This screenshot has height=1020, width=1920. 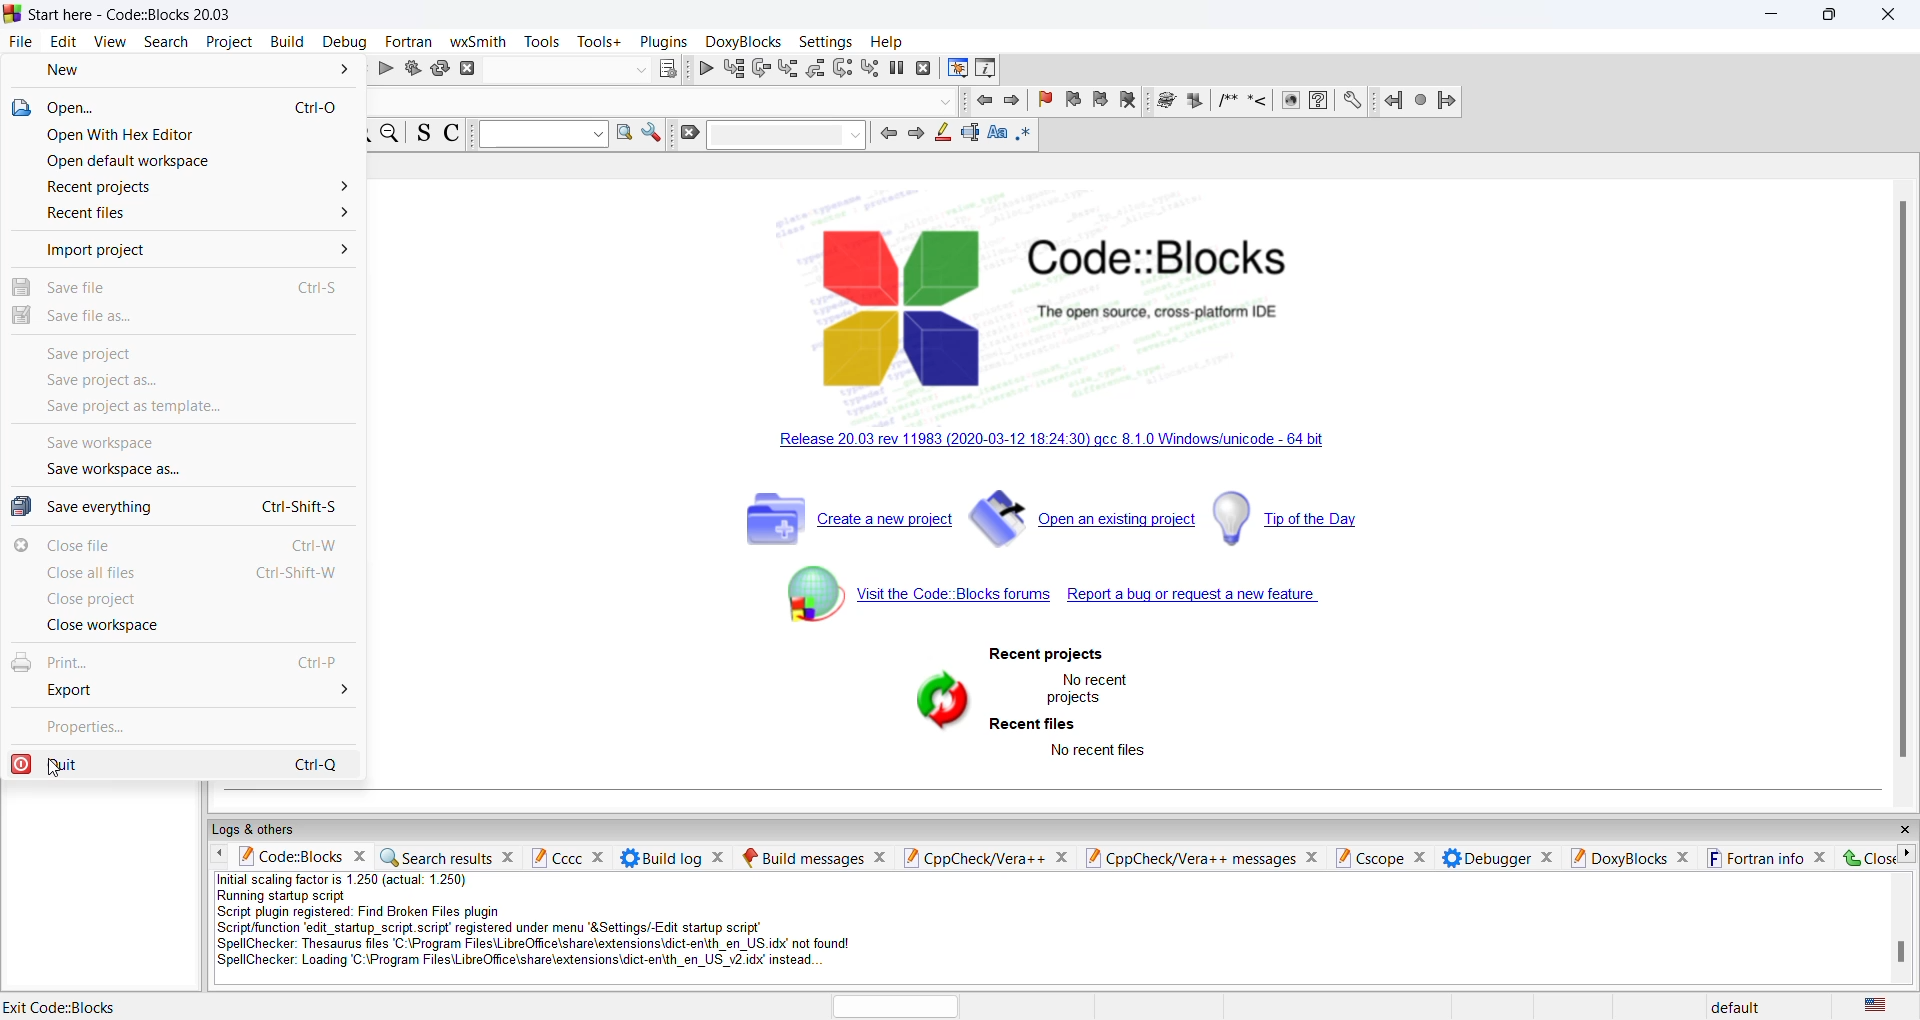 I want to click on close, so click(x=1685, y=857).